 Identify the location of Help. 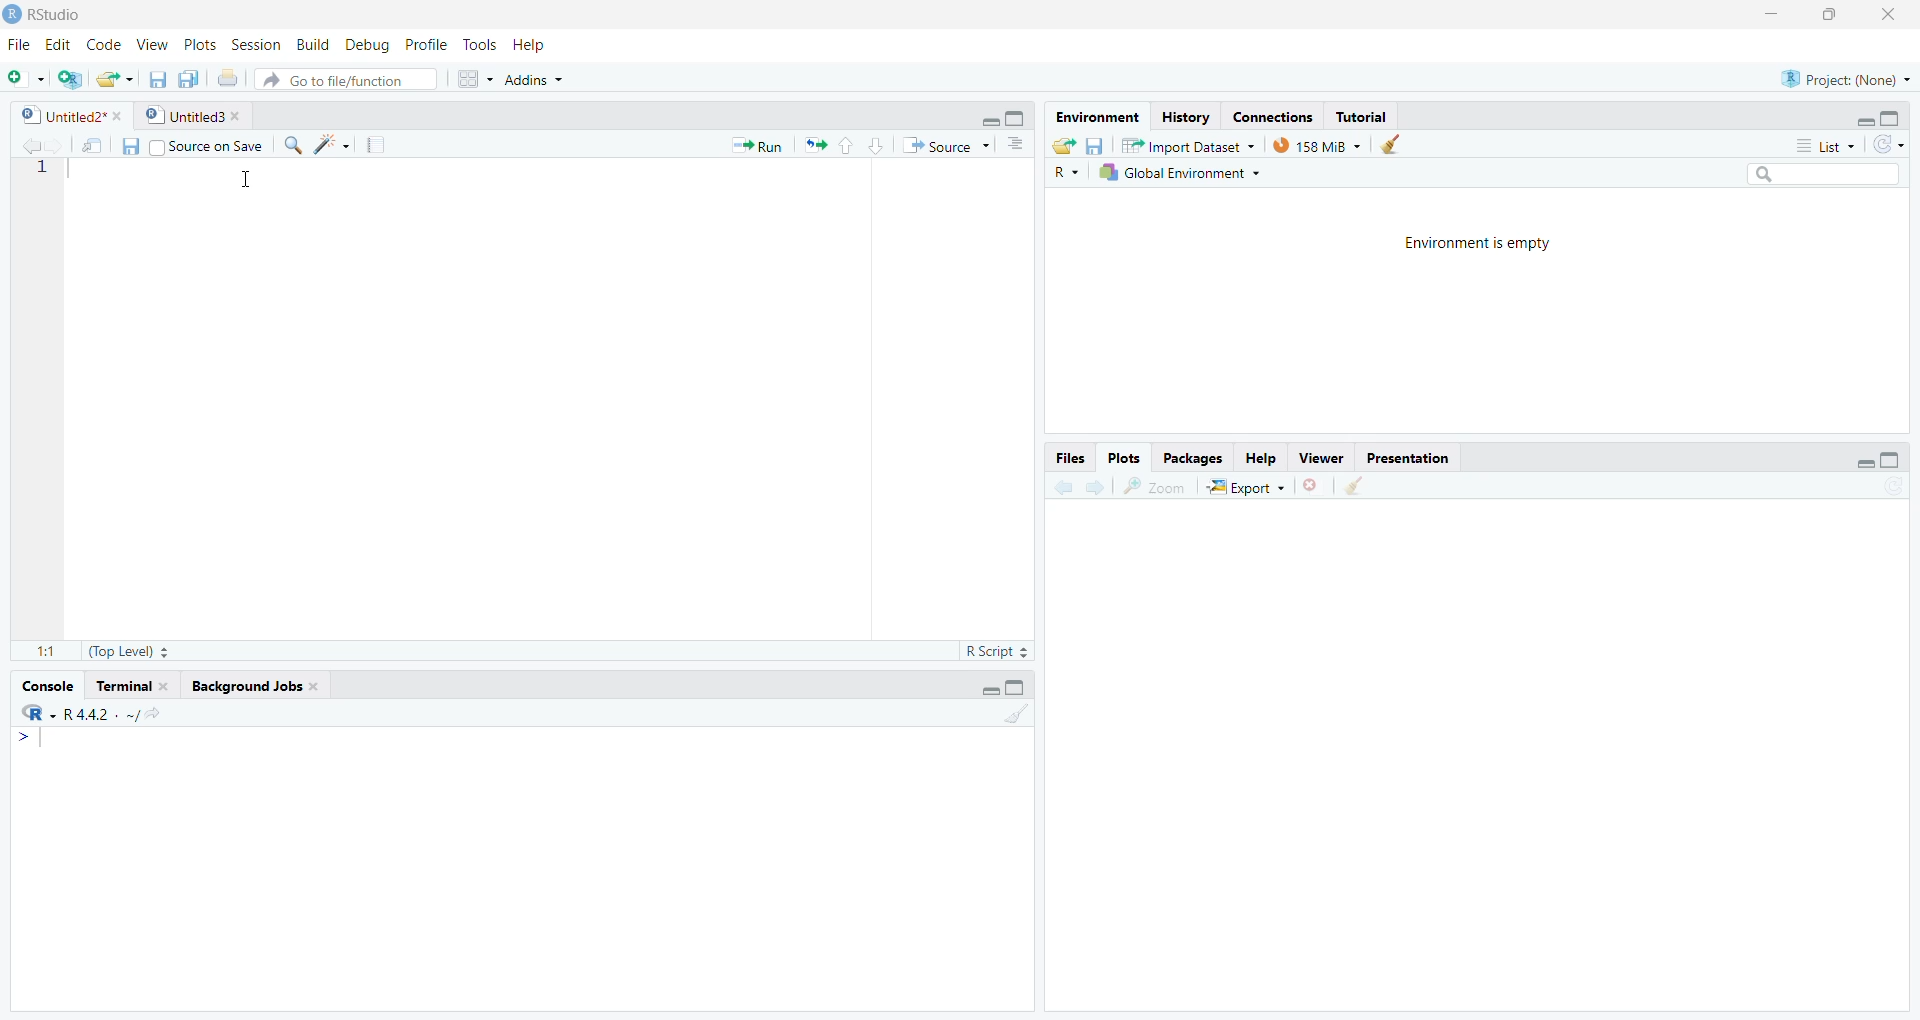
(1261, 454).